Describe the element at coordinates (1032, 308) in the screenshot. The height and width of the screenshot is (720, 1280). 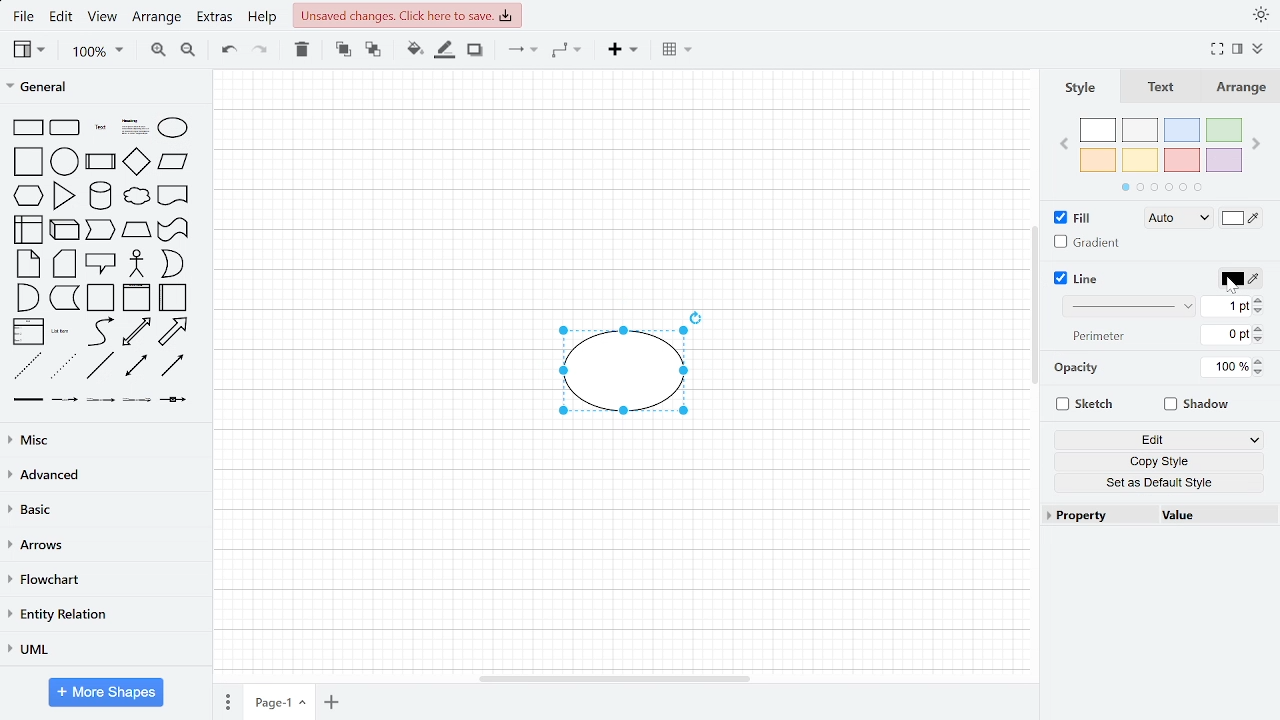
I see `Vertical scrollbar` at that location.